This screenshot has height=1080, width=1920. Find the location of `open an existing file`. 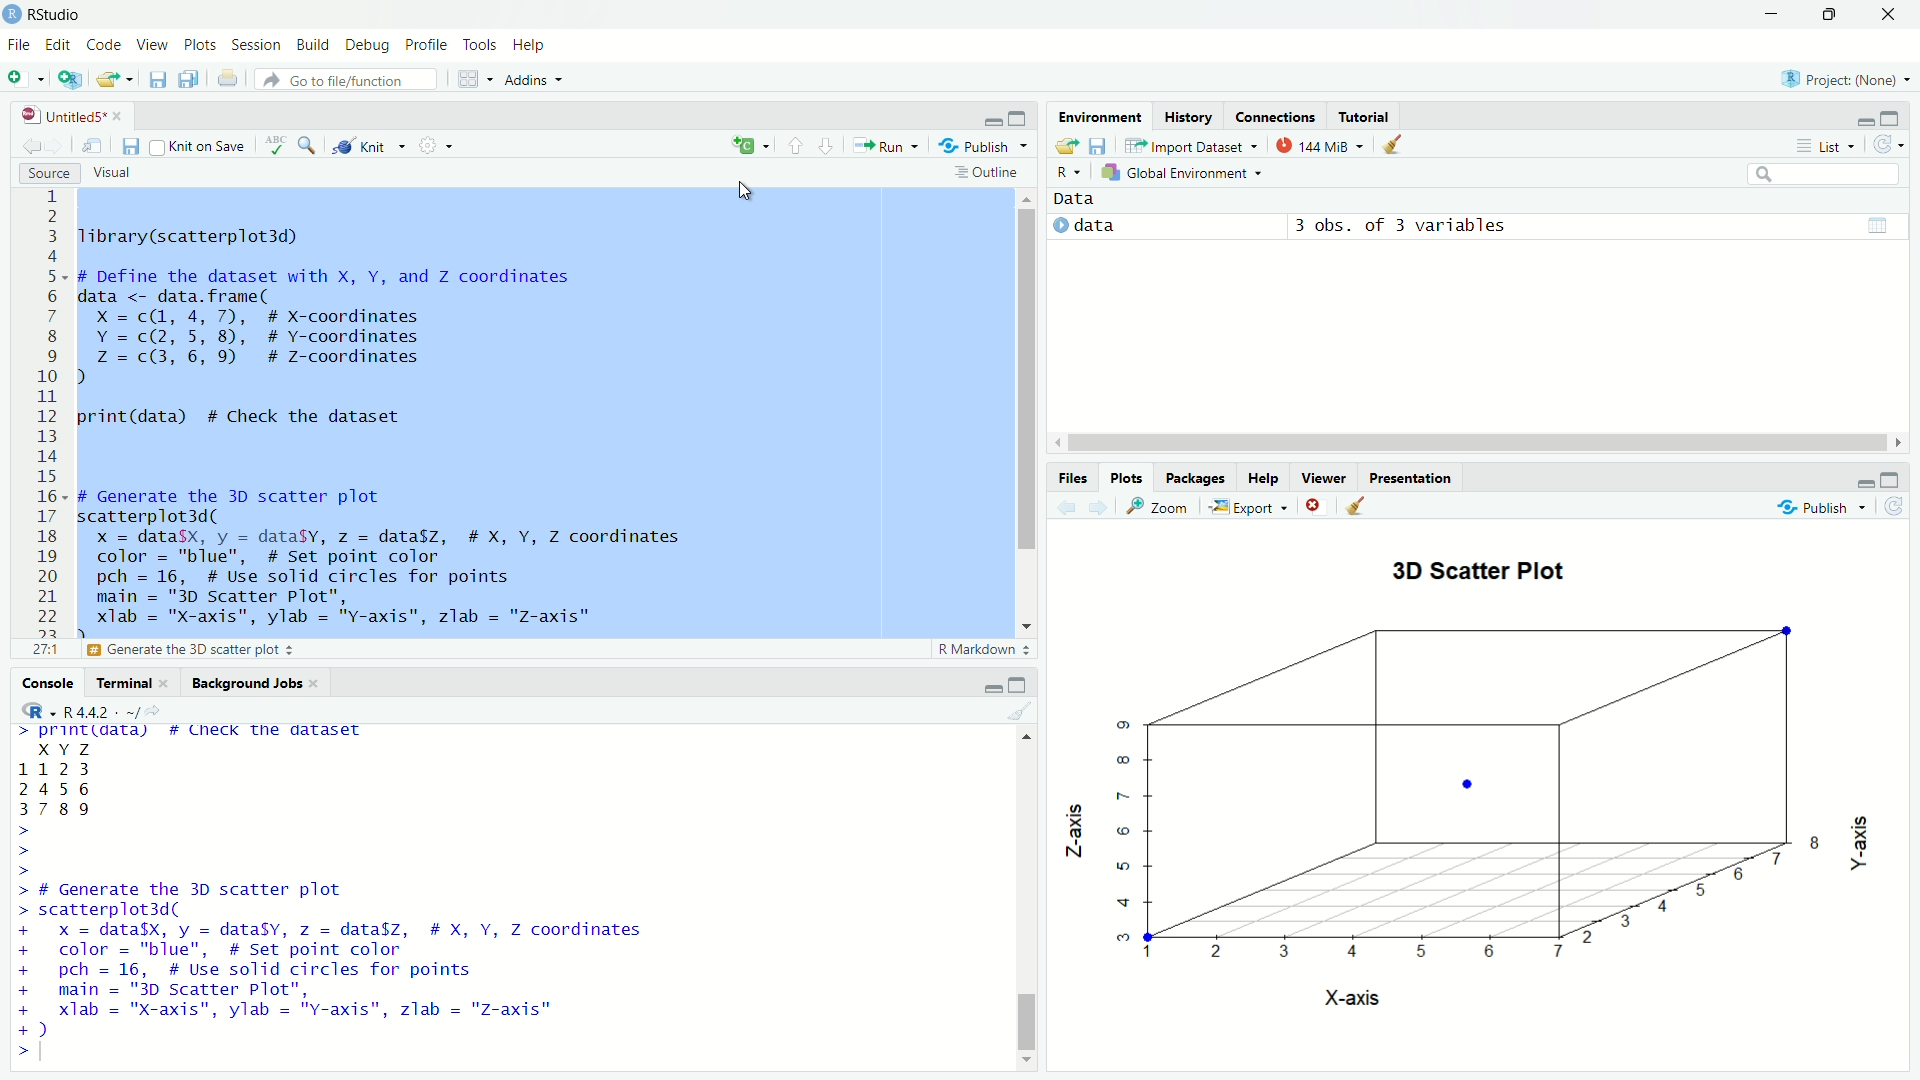

open an existing file is located at coordinates (118, 82).